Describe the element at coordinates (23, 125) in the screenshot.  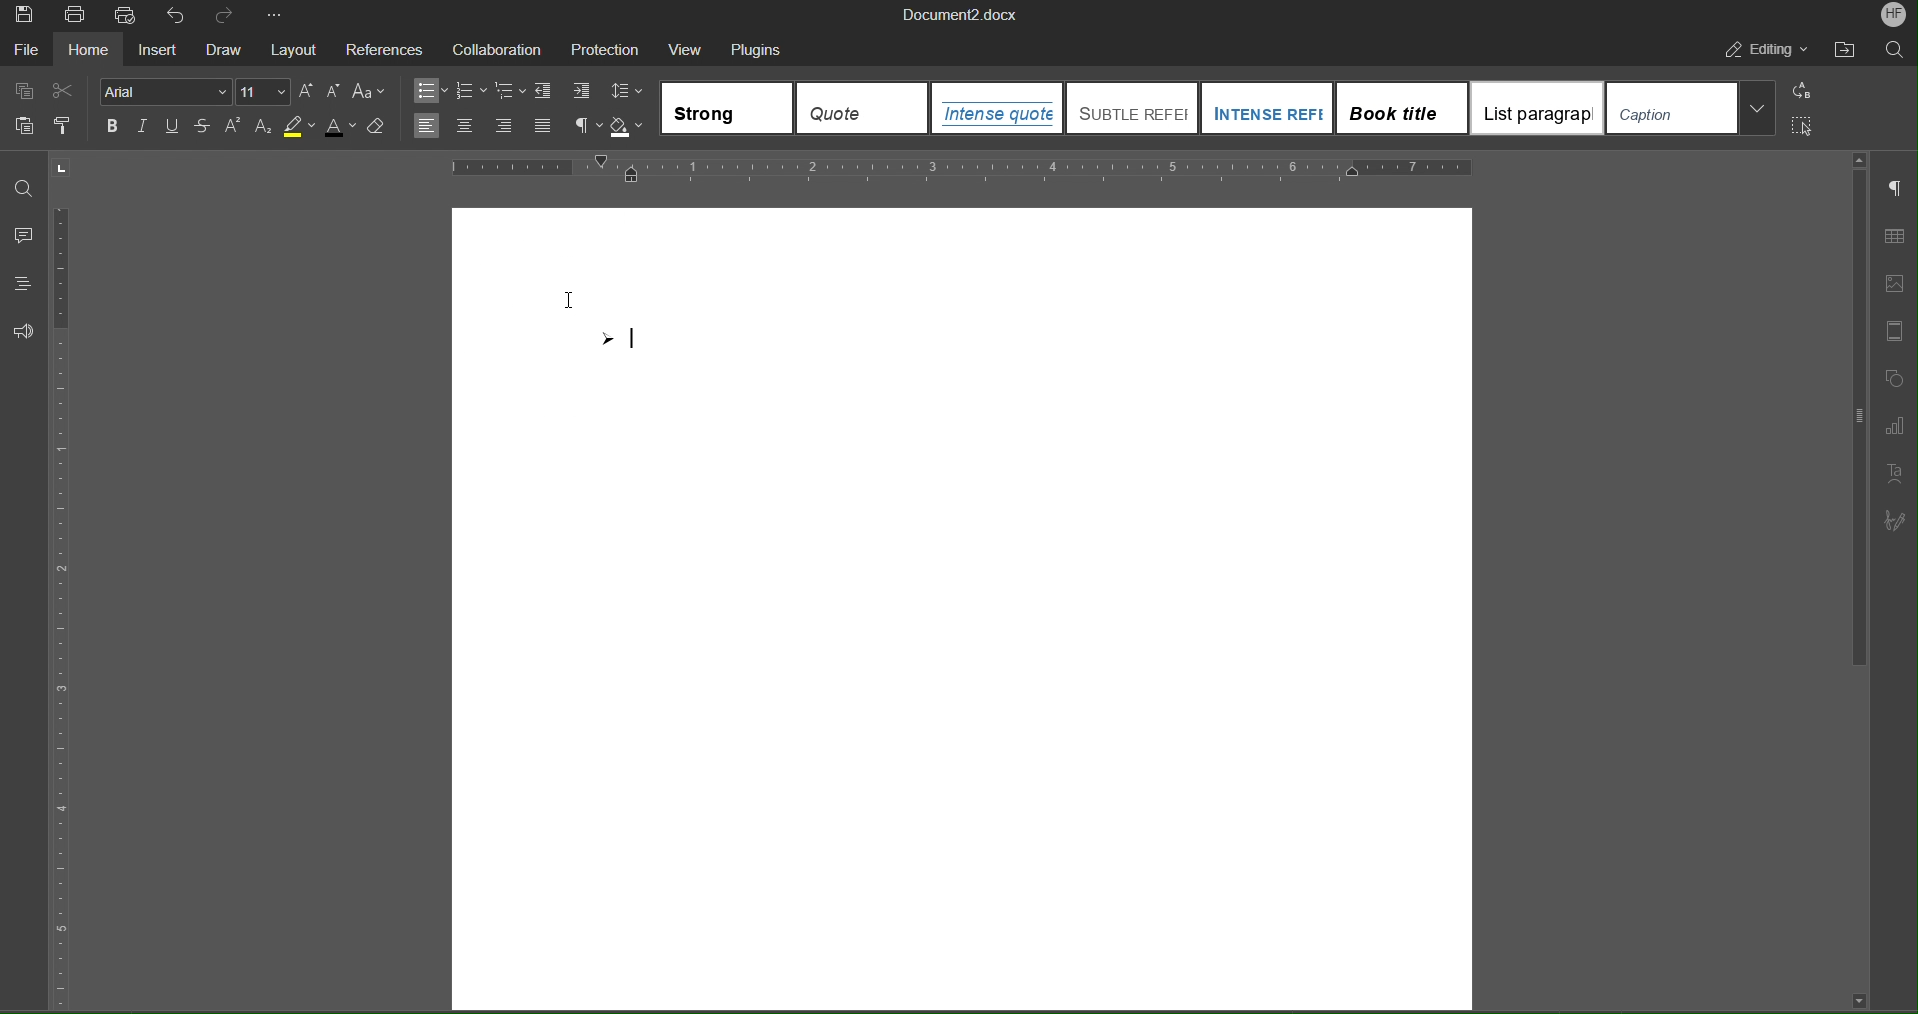
I see `Paste` at that location.